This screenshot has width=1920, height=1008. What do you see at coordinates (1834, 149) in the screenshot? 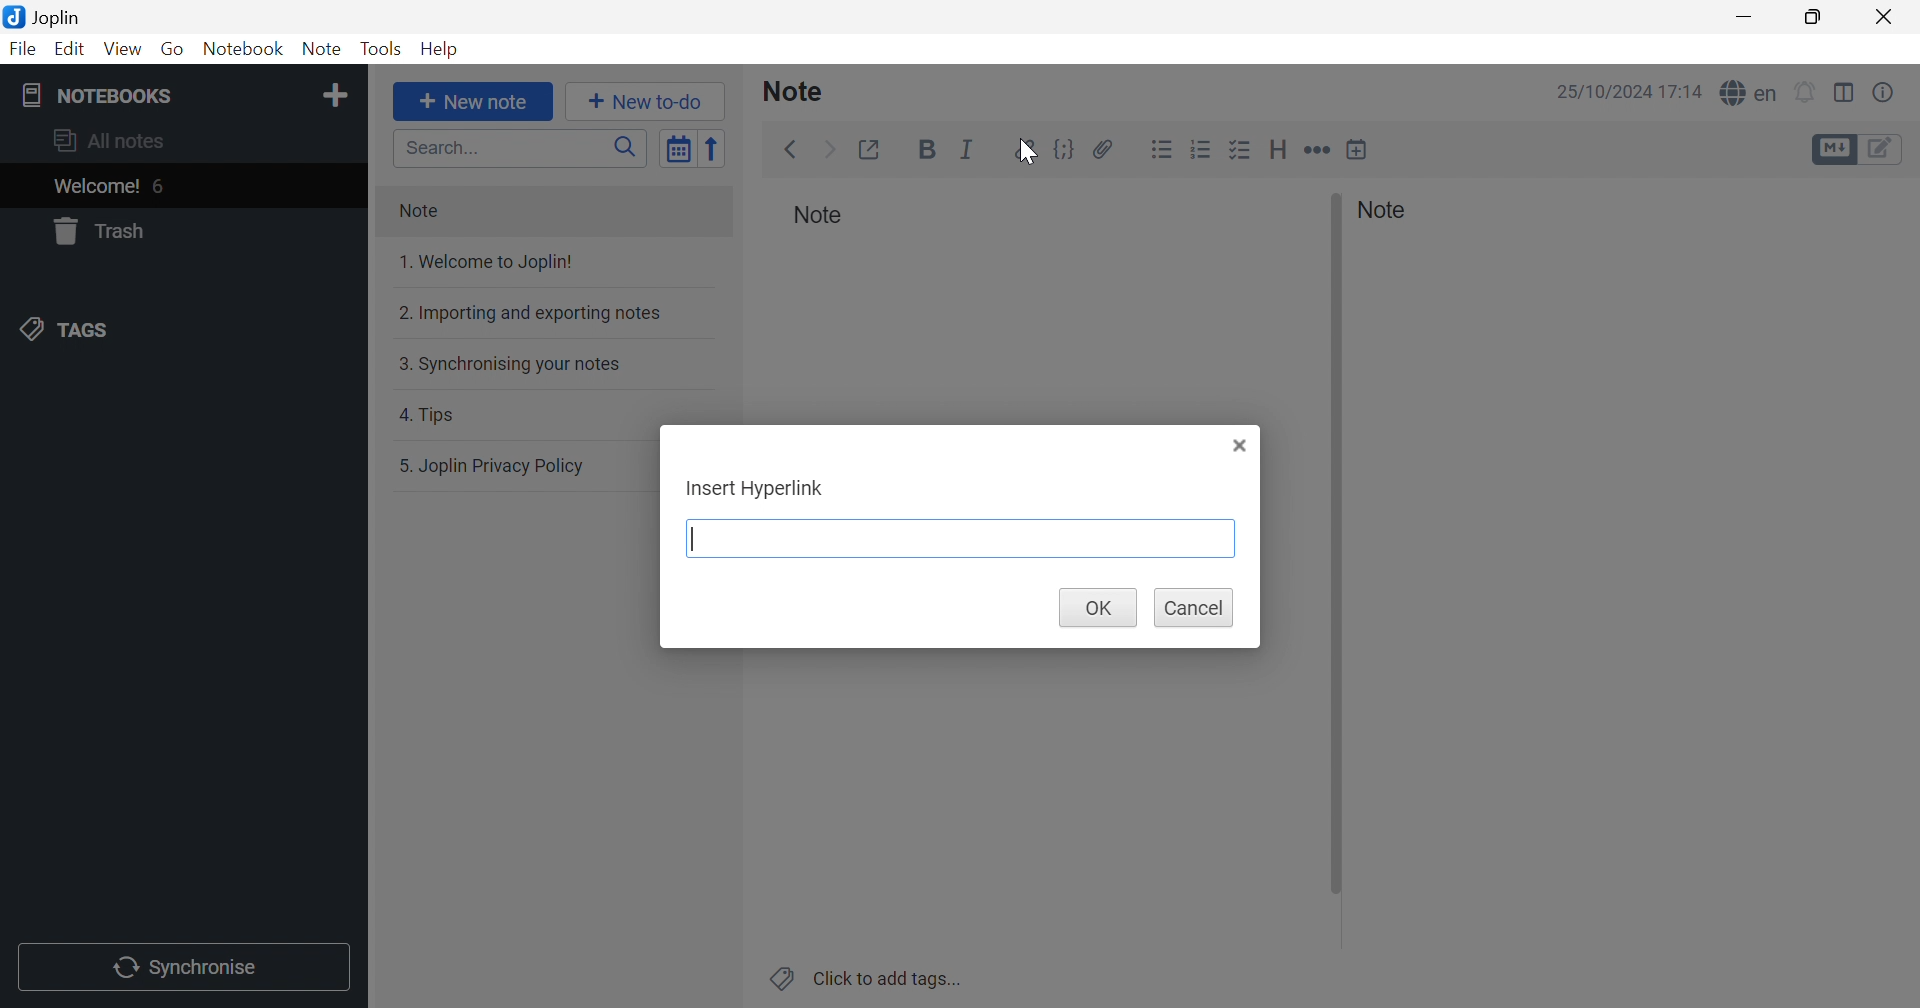
I see `Toggle editors` at bounding box center [1834, 149].